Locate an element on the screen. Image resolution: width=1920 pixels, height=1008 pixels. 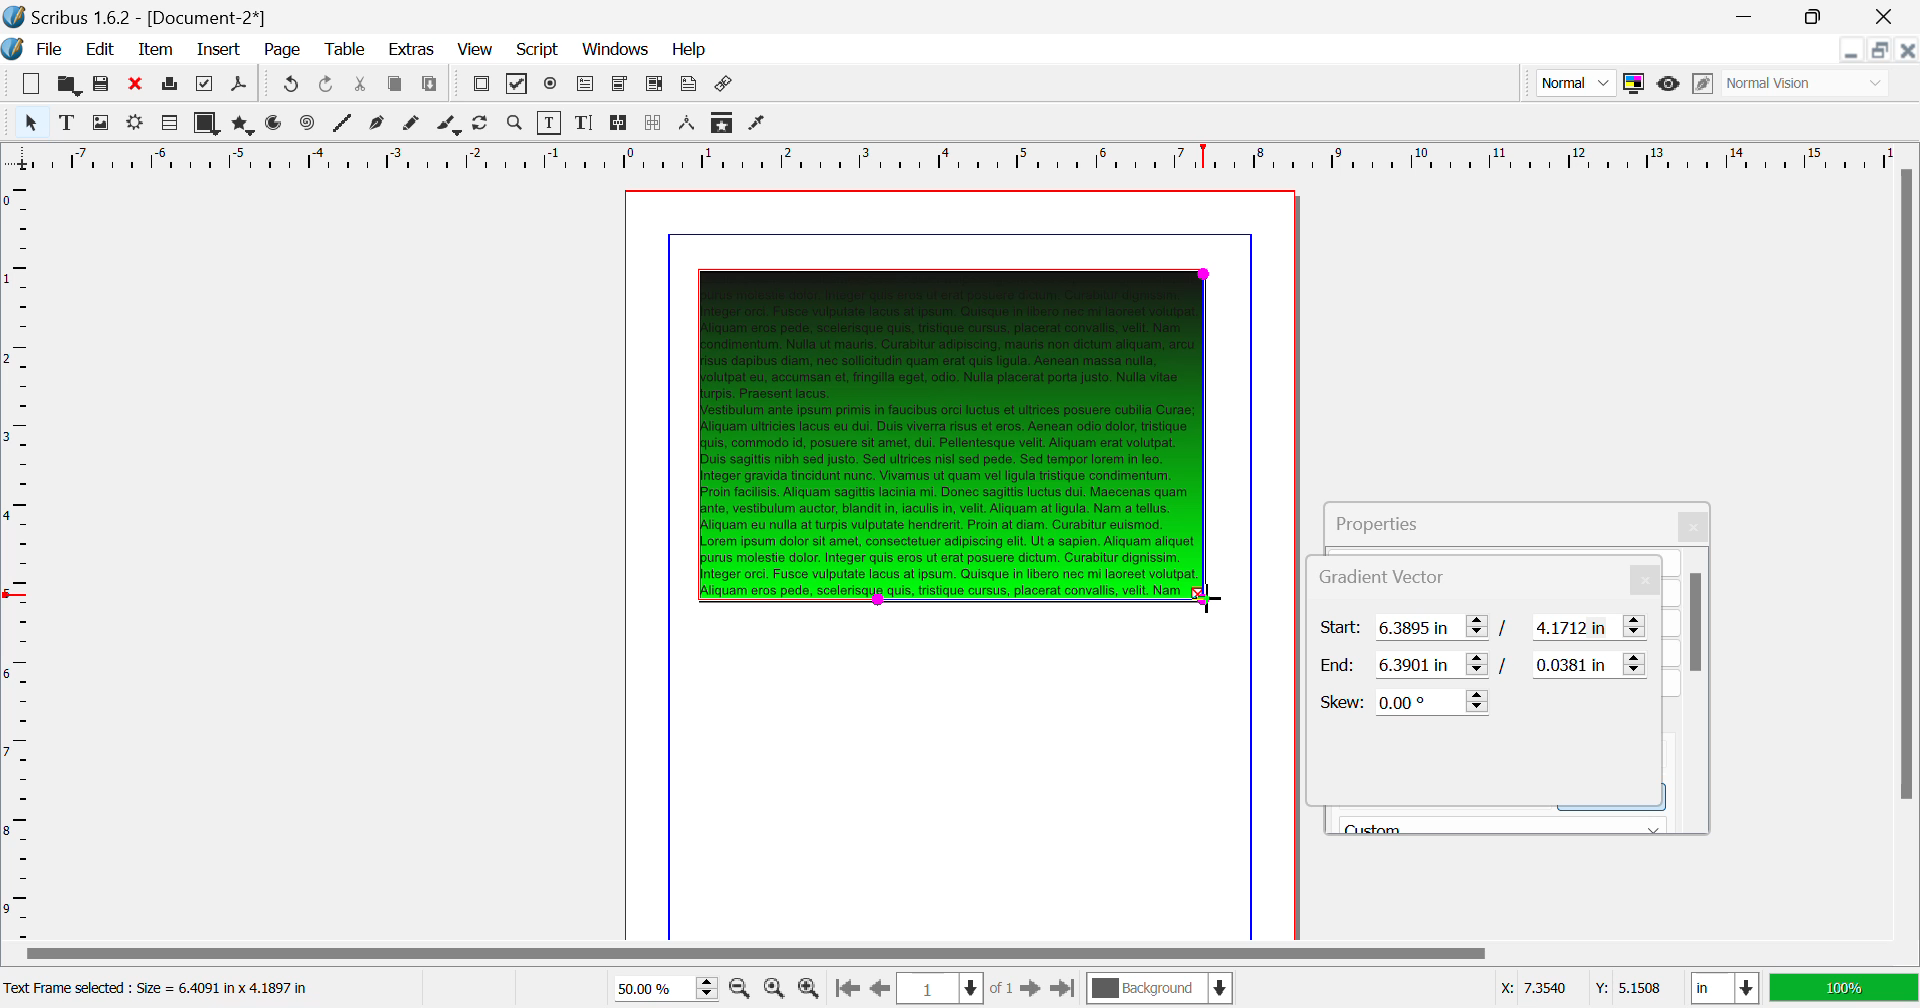
Zoom is located at coordinates (516, 123).